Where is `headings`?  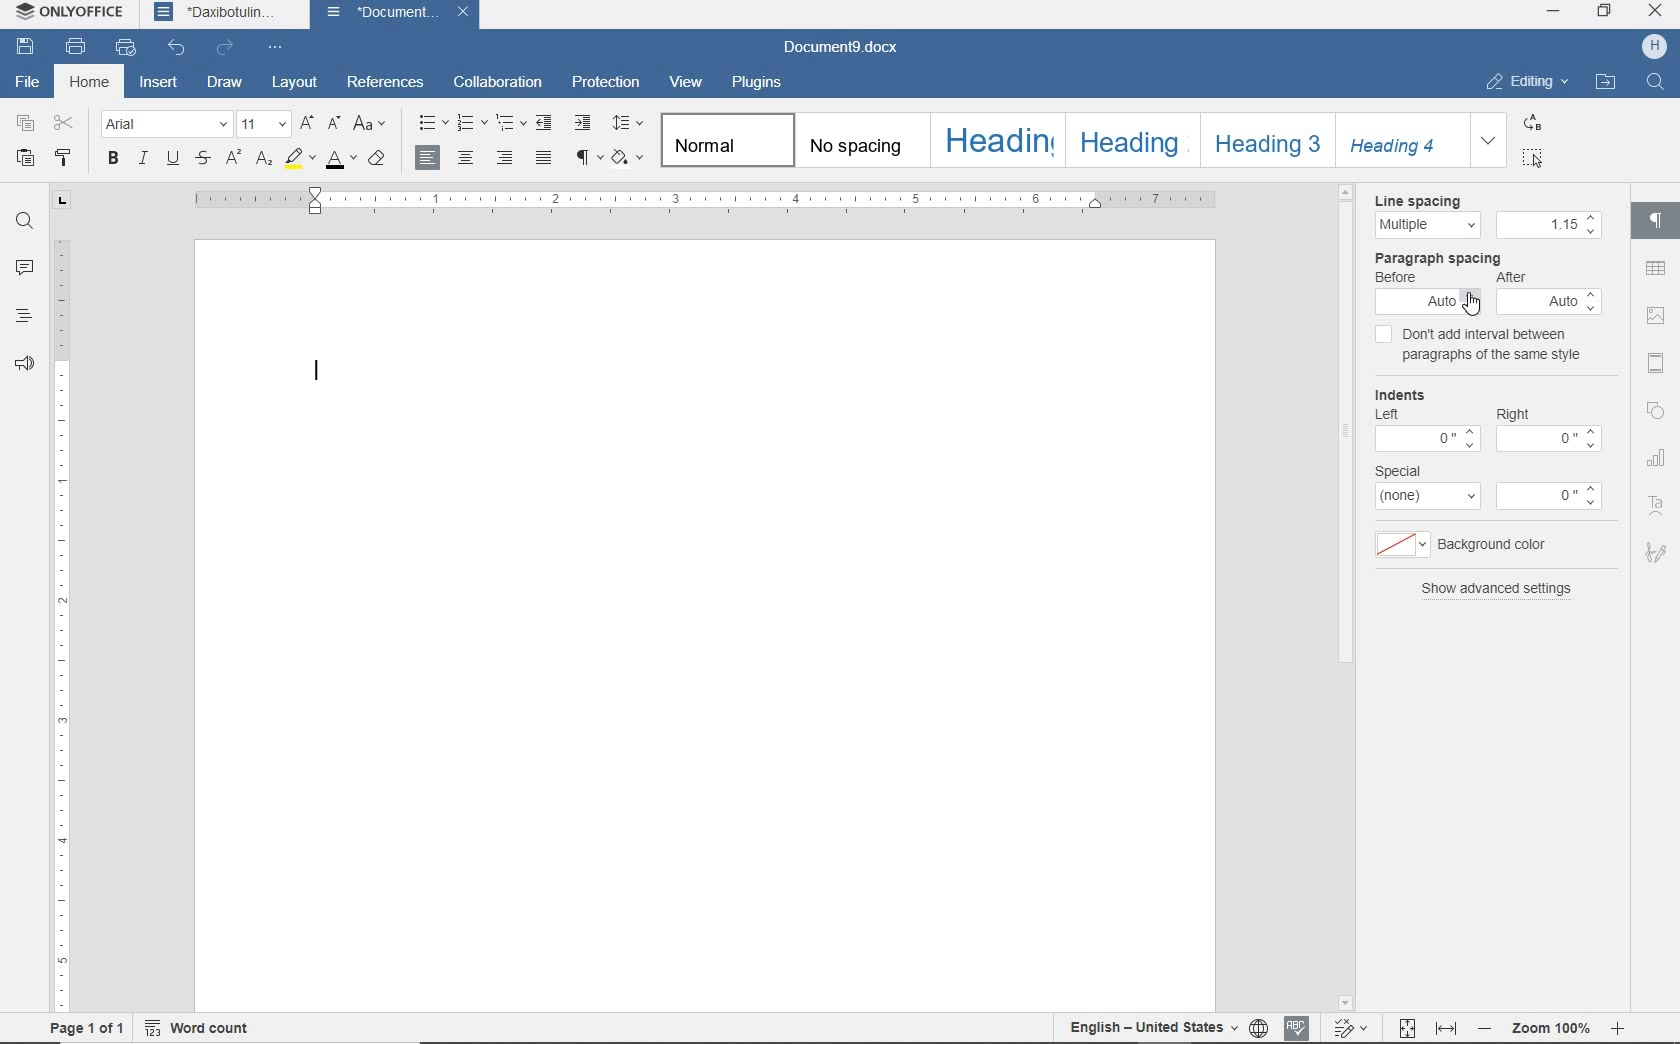 headings is located at coordinates (21, 318).